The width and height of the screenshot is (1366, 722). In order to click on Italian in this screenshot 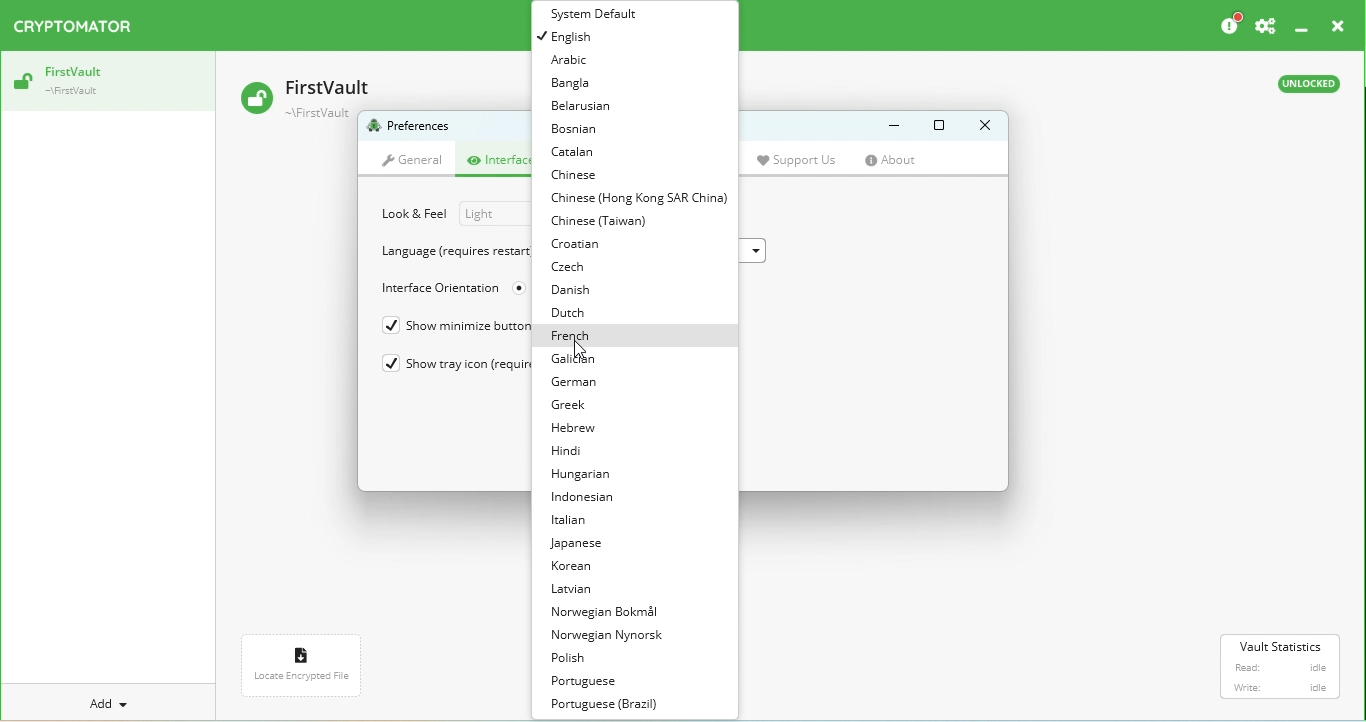, I will do `click(575, 519)`.